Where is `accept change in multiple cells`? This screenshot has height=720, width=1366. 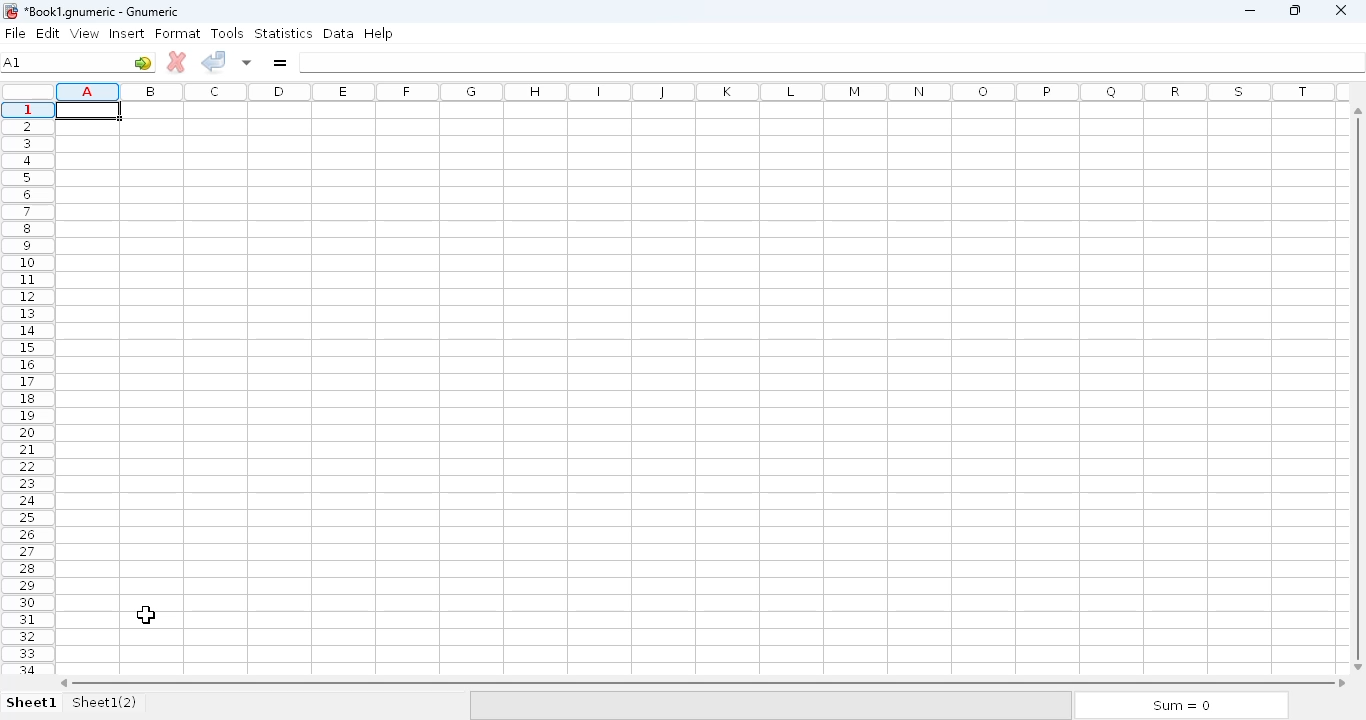
accept change in multiple cells is located at coordinates (248, 61).